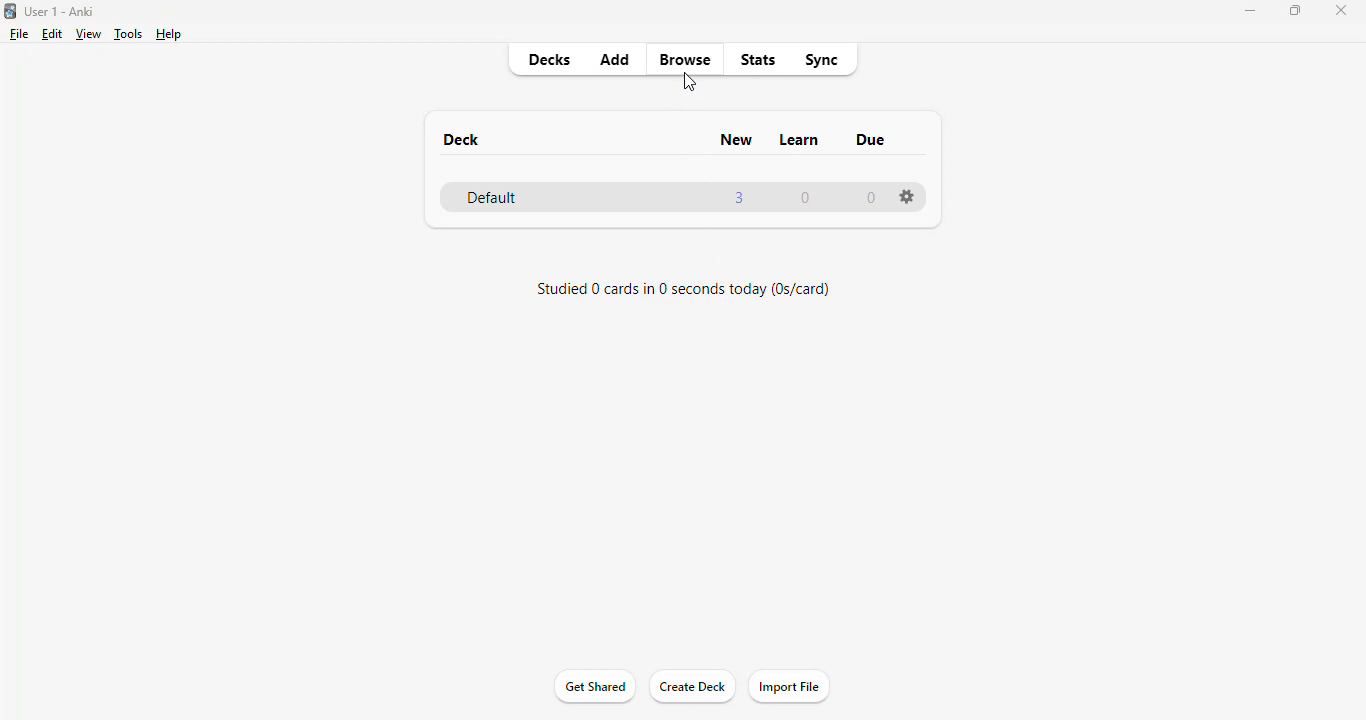 The width and height of the screenshot is (1366, 720). What do you see at coordinates (10, 11) in the screenshot?
I see `logo` at bounding box center [10, 11].